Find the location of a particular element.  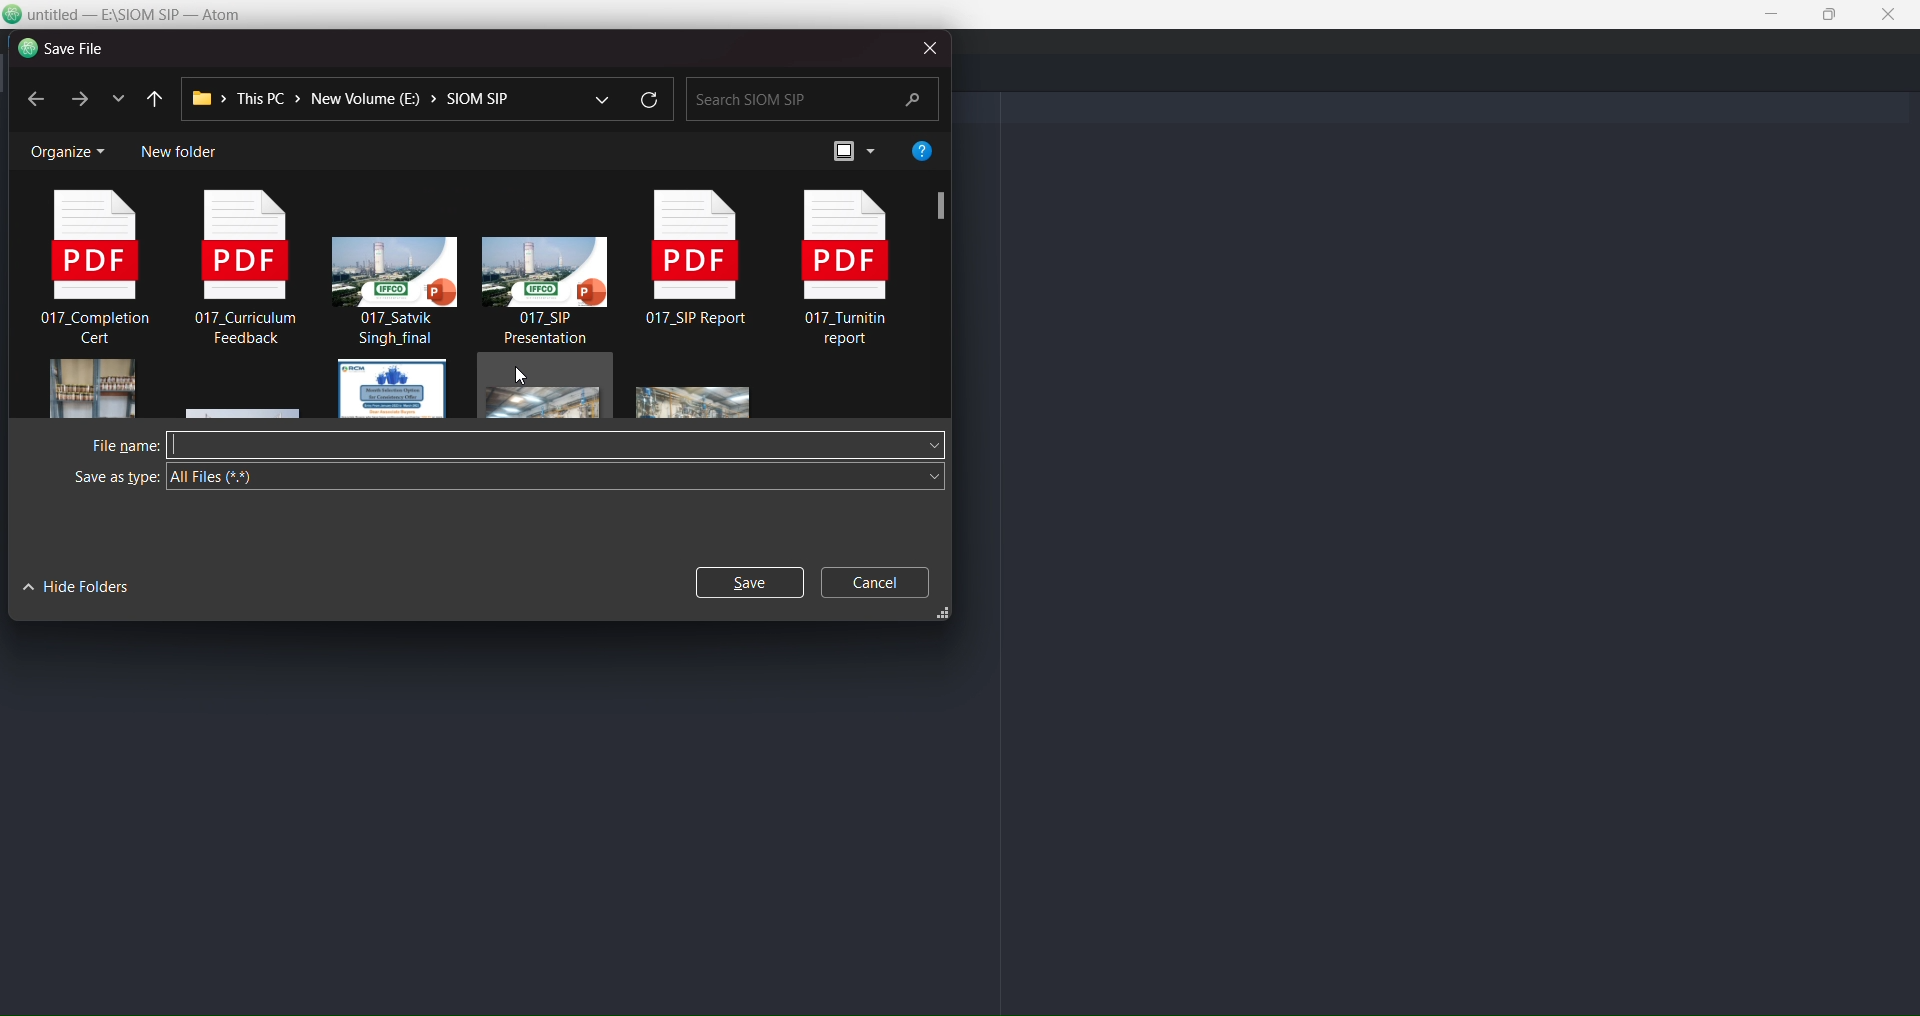

pdf file is located at coordinates (248, 266).